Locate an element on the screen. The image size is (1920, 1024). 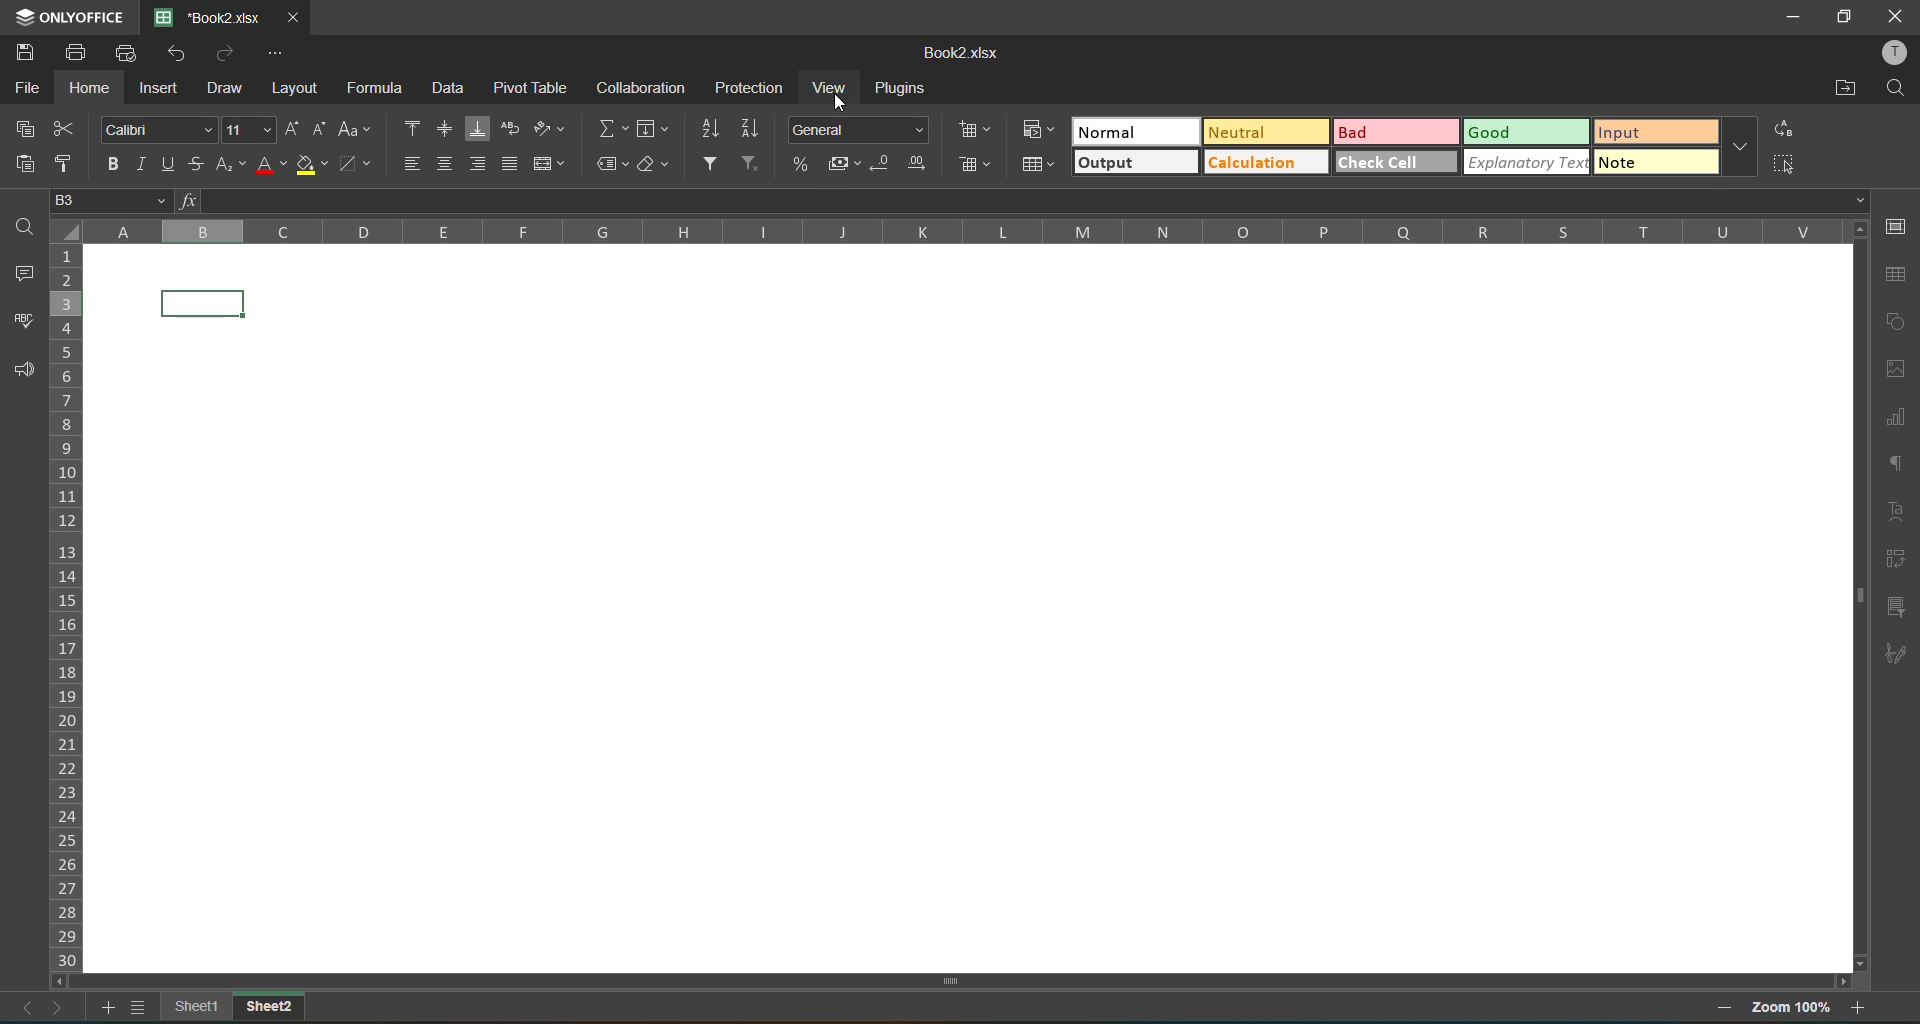
close tab is located at coordinates (290, 16).